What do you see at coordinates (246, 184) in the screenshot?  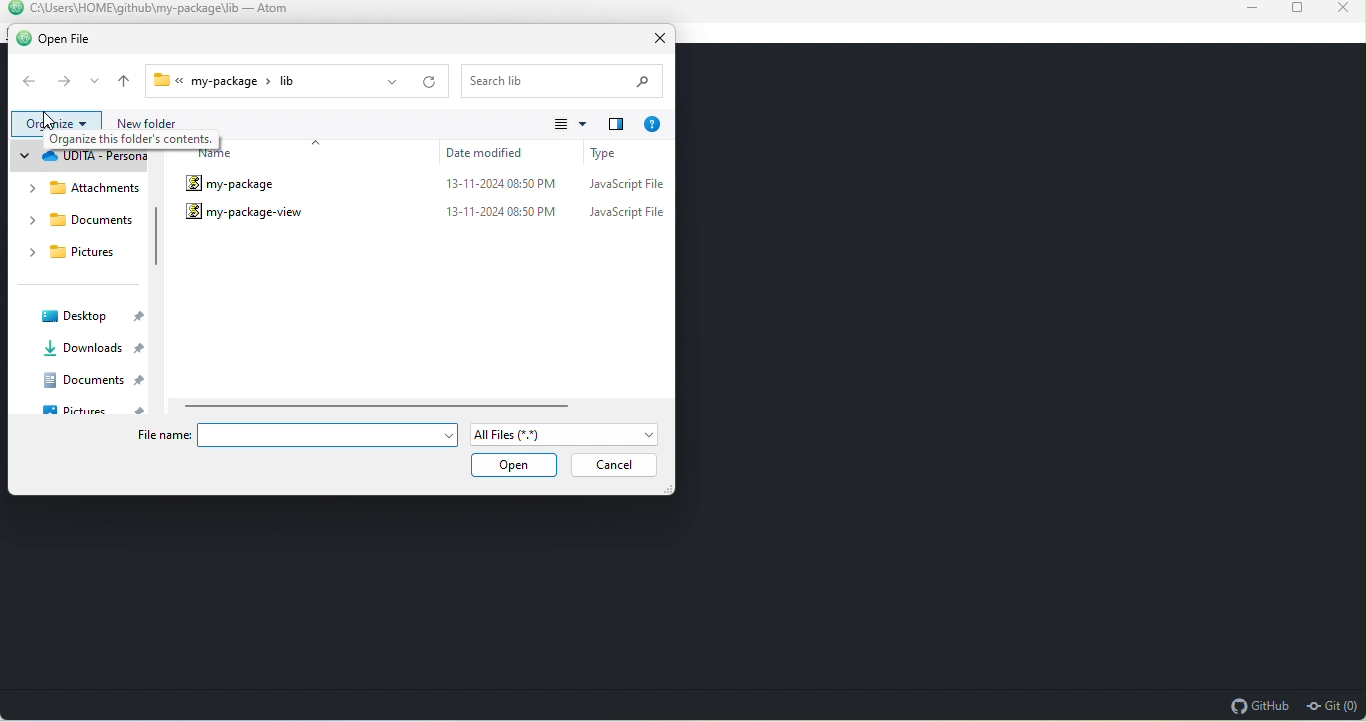 I see `my package` at bounding box center [246, 184].